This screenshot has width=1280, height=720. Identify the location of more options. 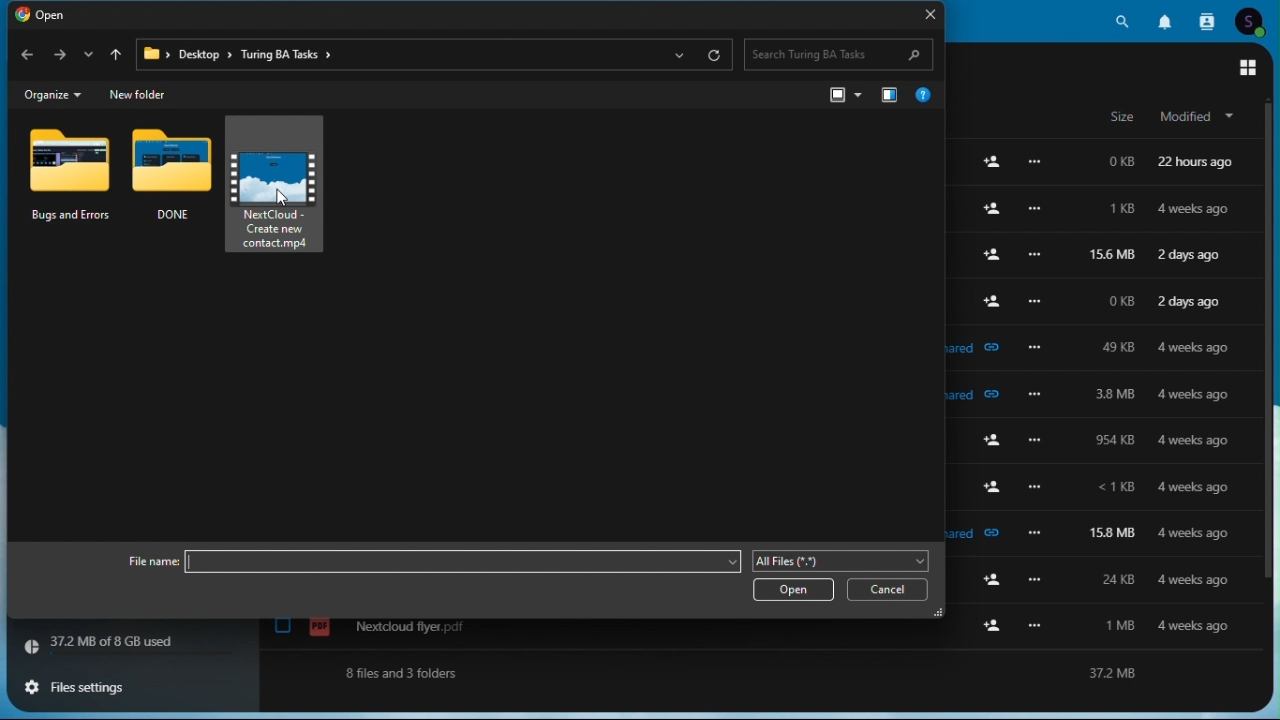
(1035, 532).